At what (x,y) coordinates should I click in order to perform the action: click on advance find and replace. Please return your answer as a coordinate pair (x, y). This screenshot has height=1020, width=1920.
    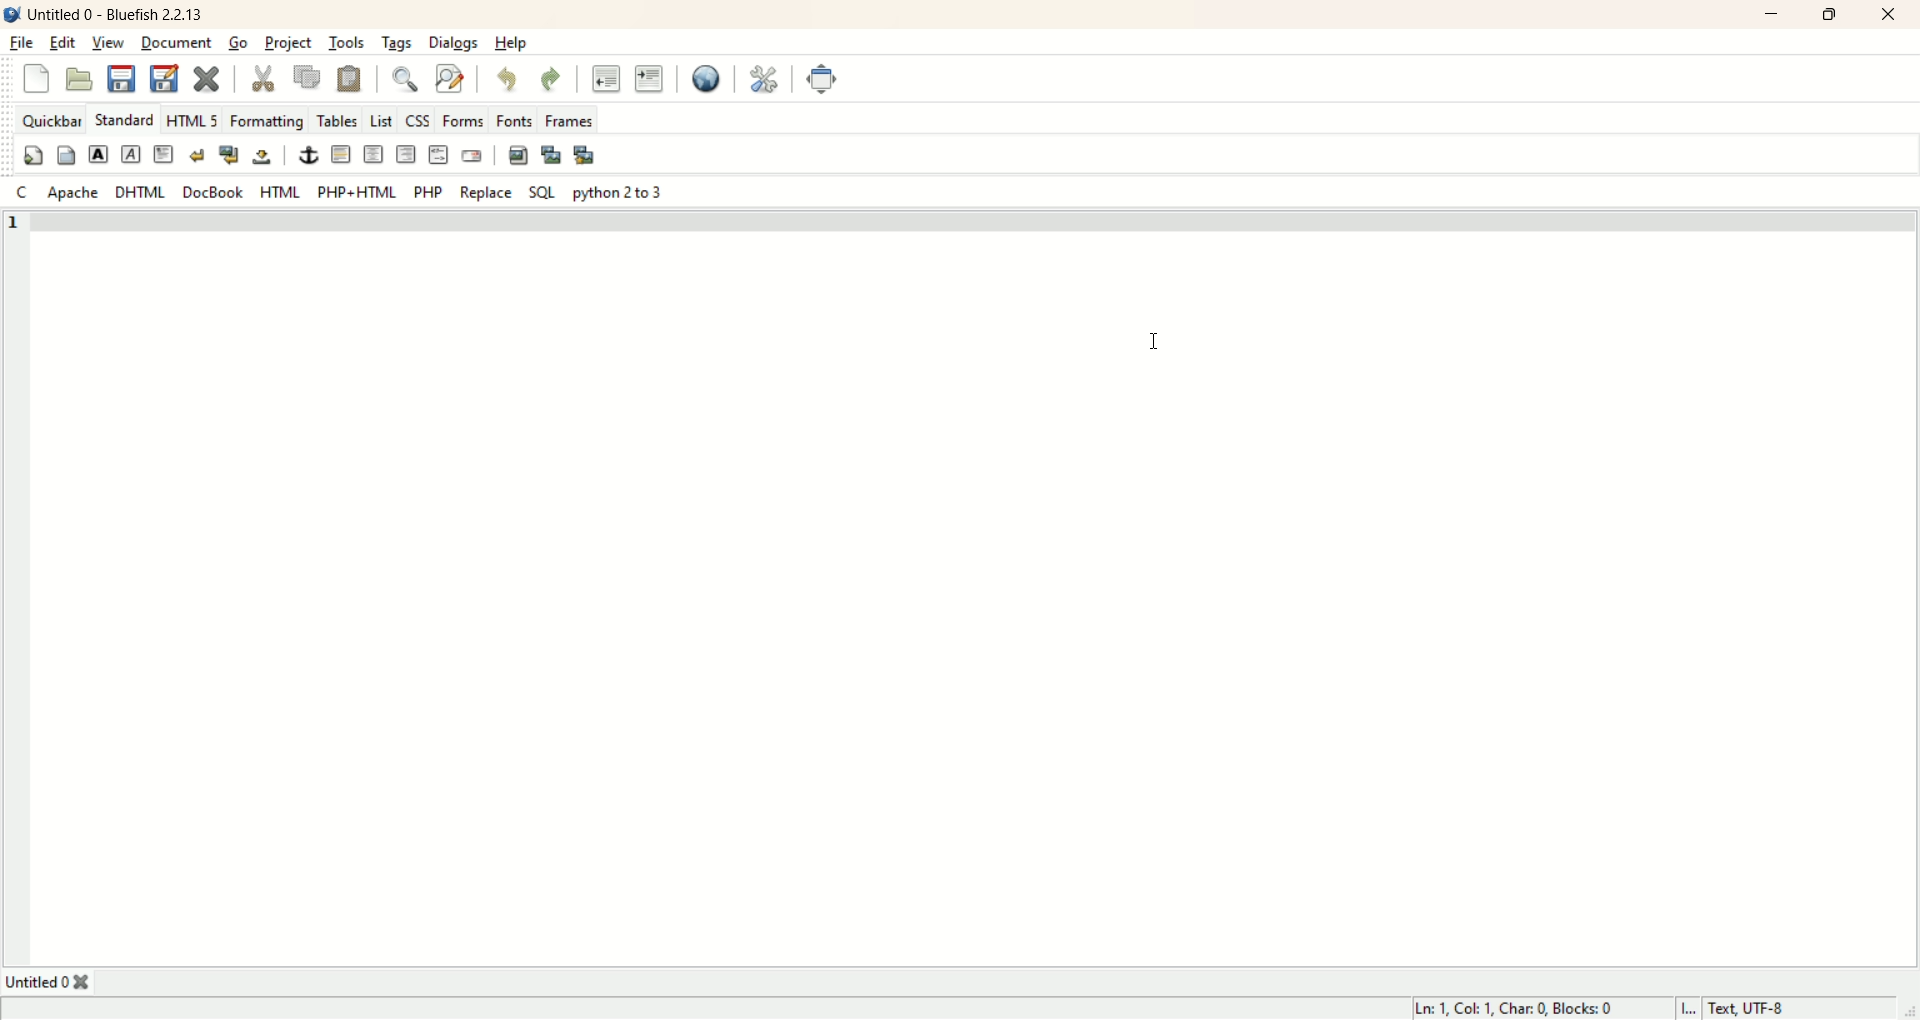
    Looking at the image, I should click on (449, 80).